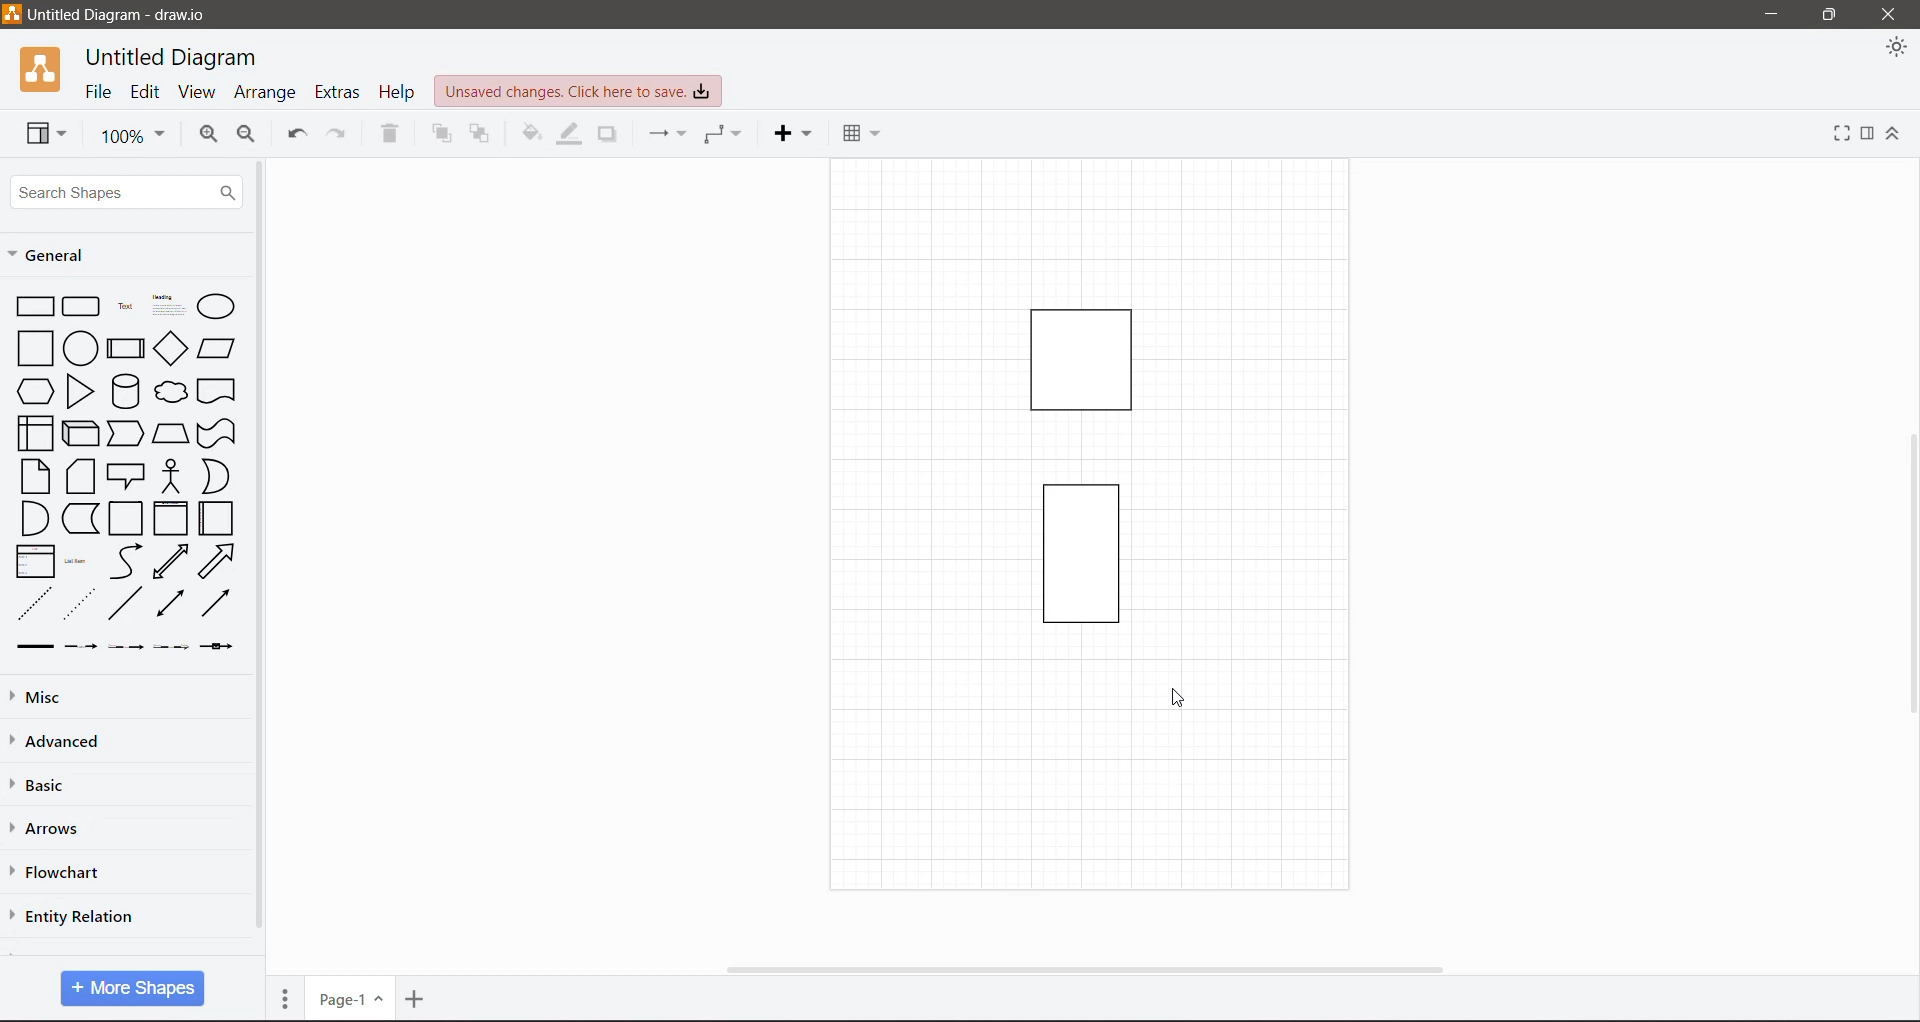 The width and height of the screenshot is (1920, 1022). What do you see at coordinates (342, 135) in the screenshot?
I see `Redo` at bounding box center [342, 135].